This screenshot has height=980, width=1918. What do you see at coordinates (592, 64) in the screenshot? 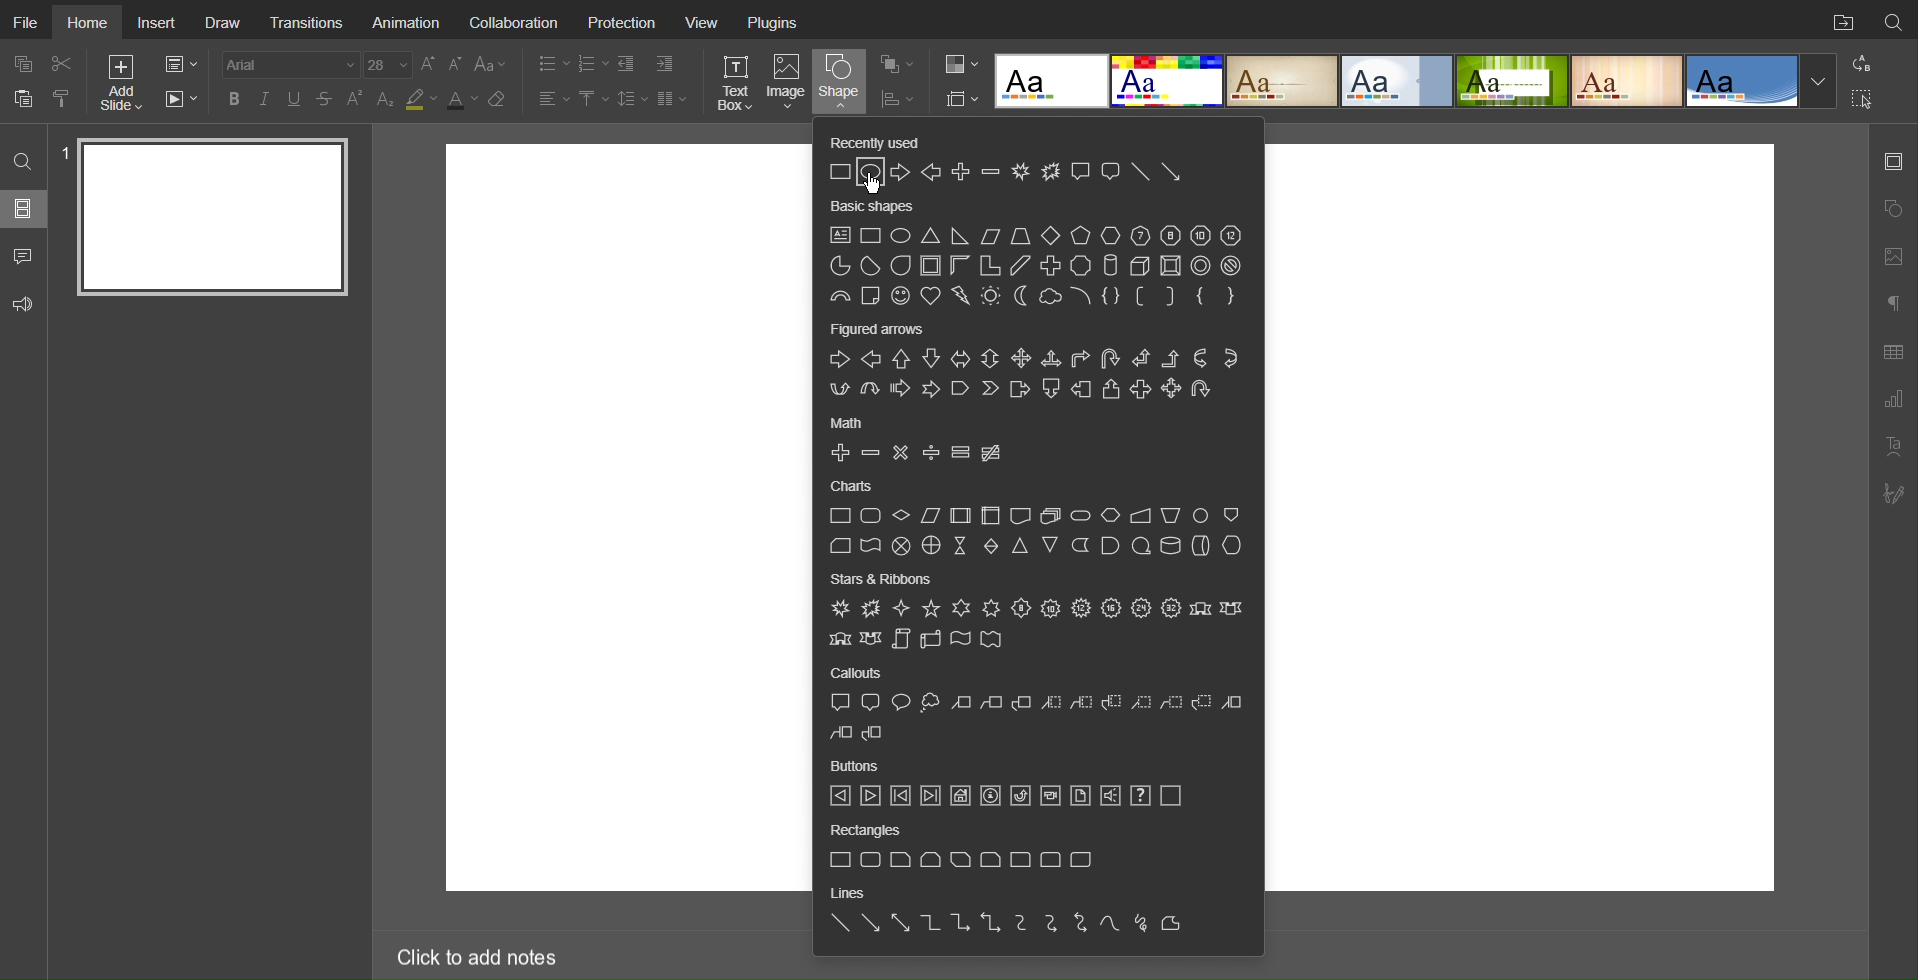
I see `Number List` at bounding box center [592, 64].